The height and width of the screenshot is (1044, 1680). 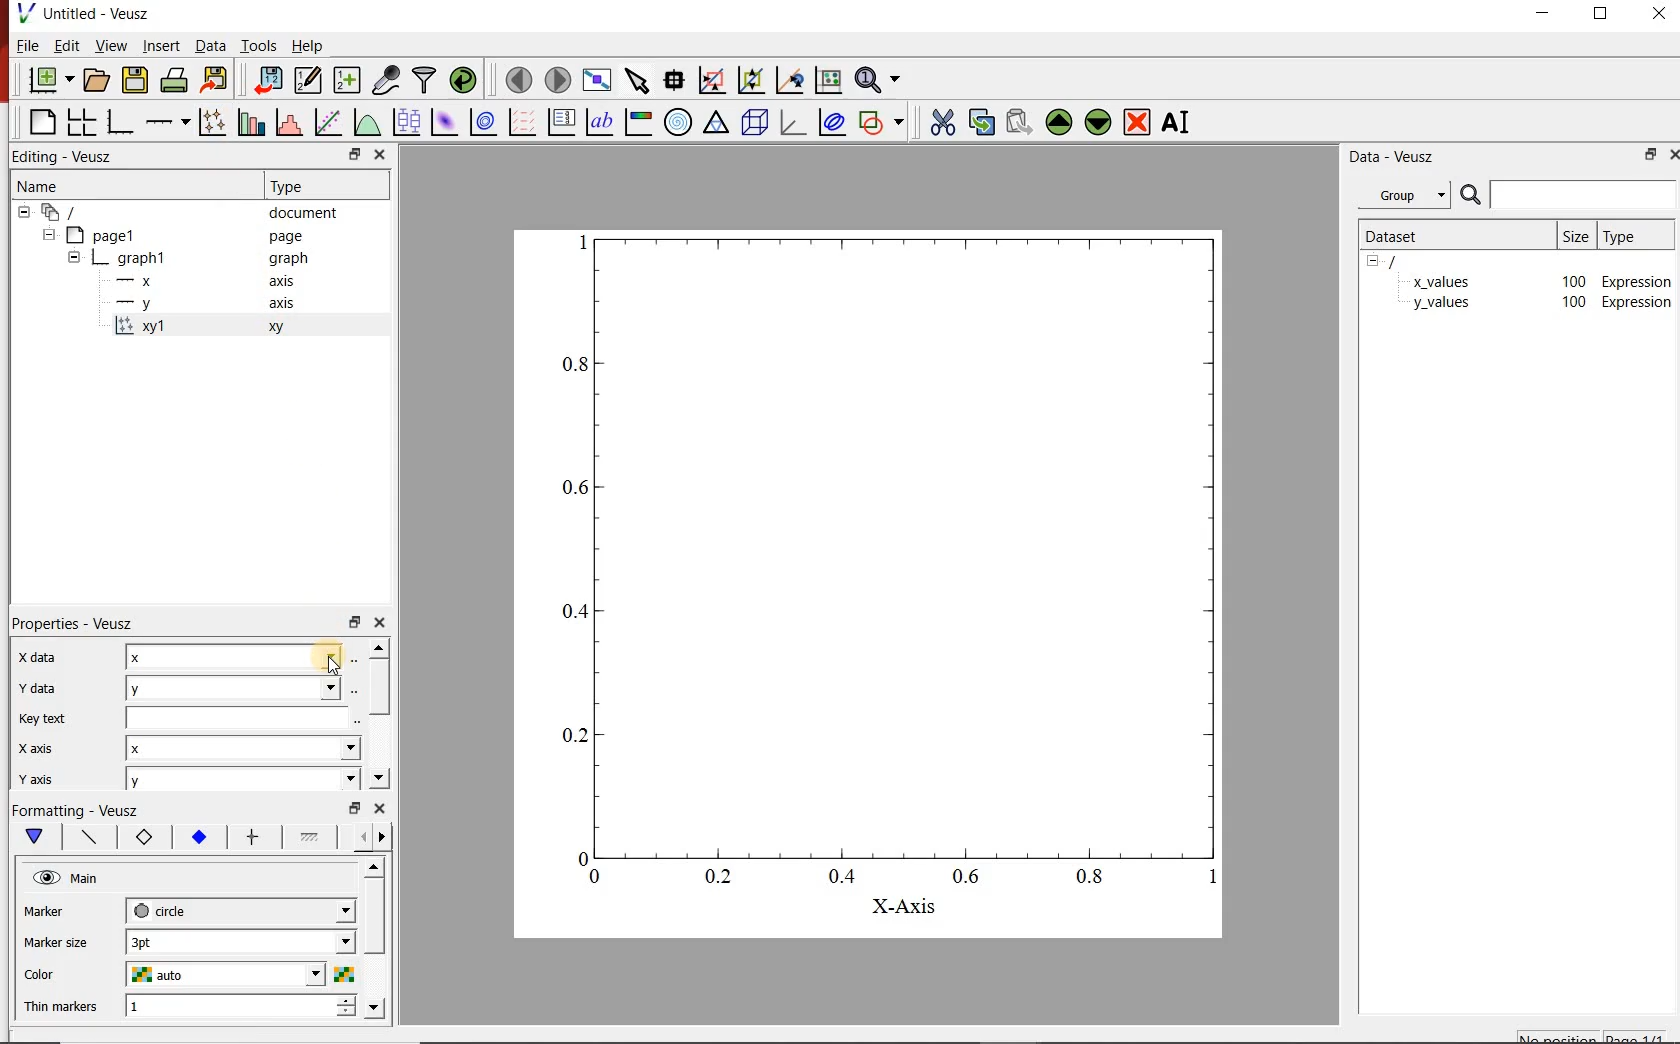 I want to click on add shape, so click(x=882, y=123).